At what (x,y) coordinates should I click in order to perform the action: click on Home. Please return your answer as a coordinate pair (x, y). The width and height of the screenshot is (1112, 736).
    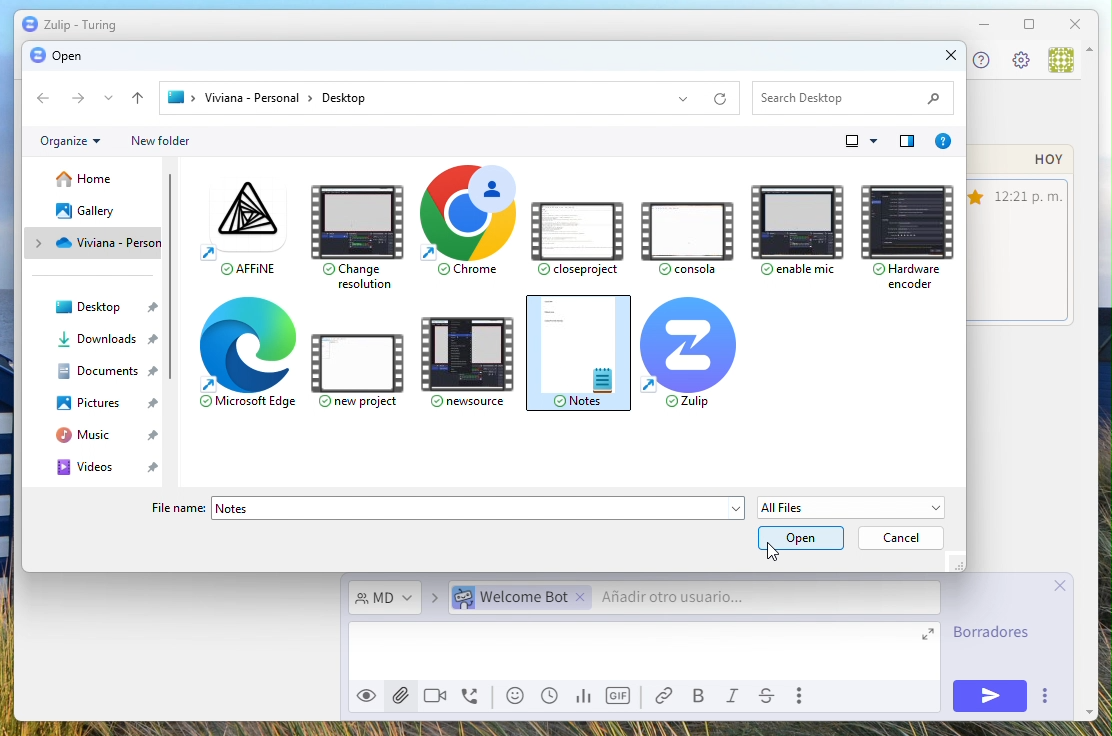
    Looking at the image, I should click on (86, 180).